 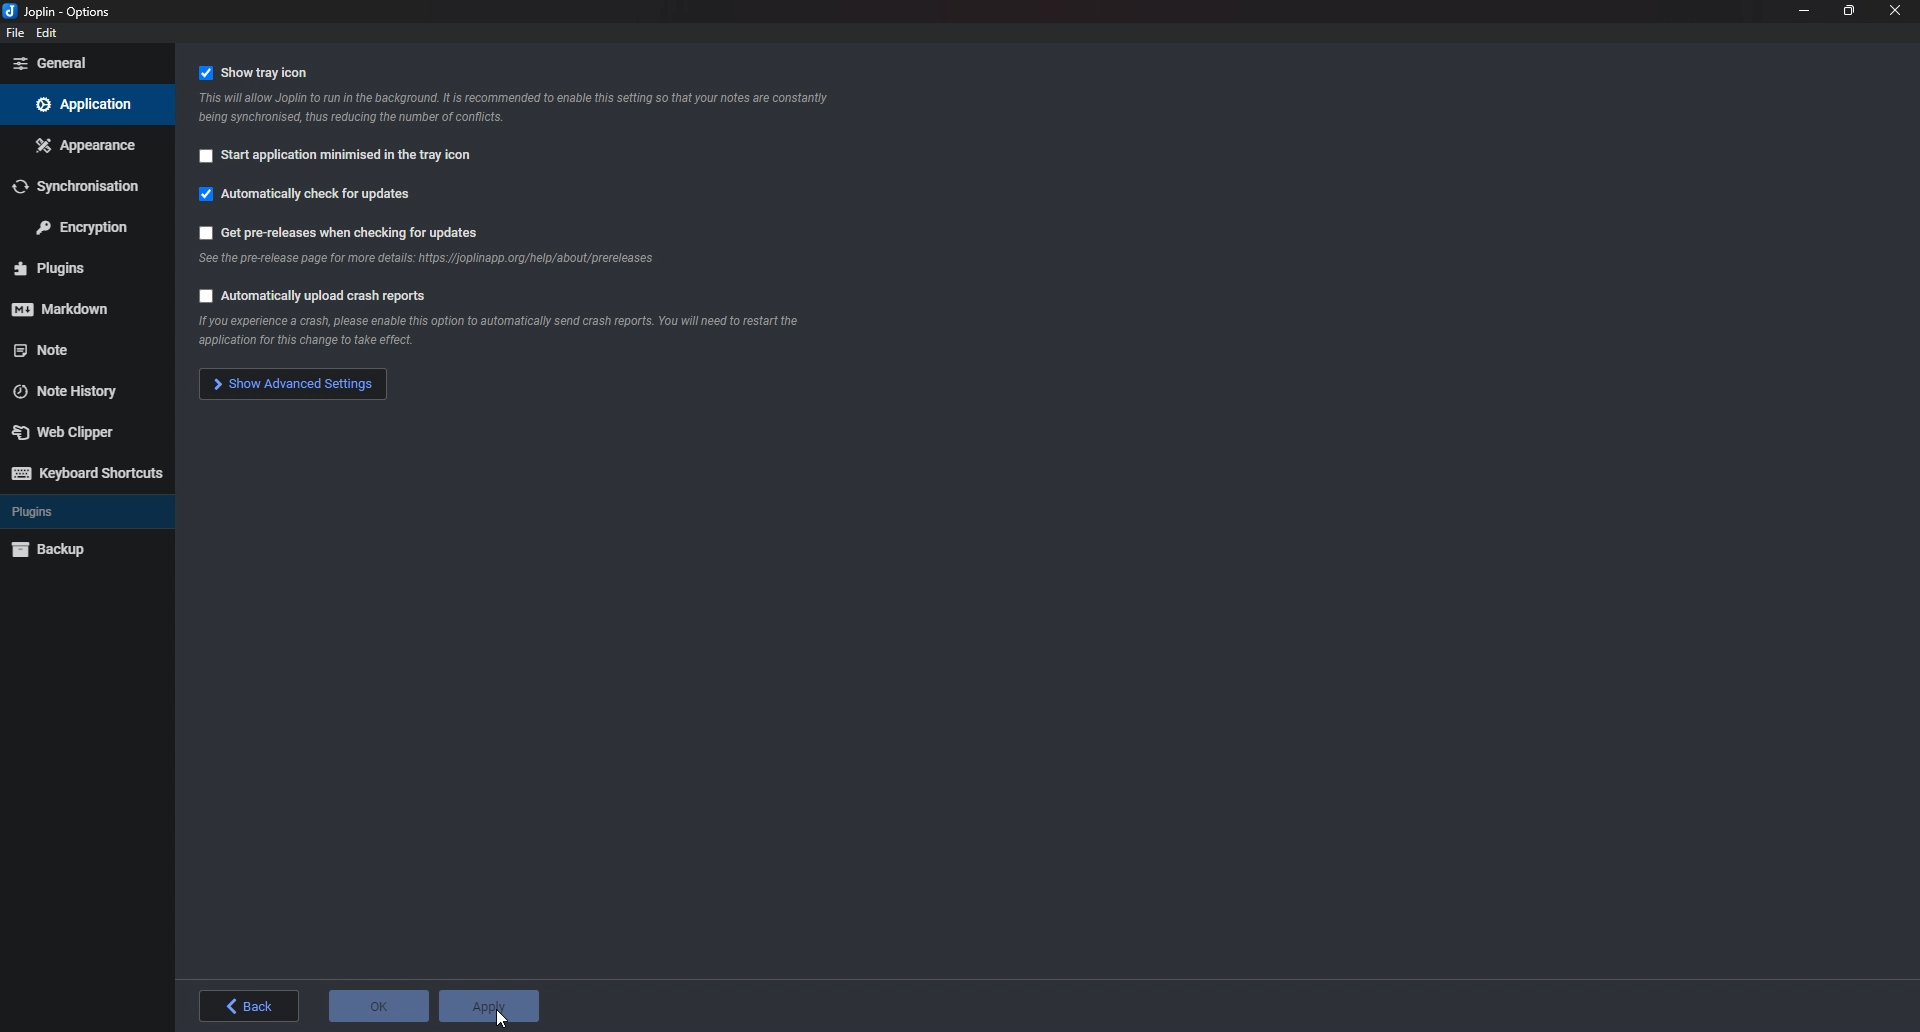 What do you see at coordinates (71, 310) in the screenshot?
I see `markdown` at bounding box center [71, 310].